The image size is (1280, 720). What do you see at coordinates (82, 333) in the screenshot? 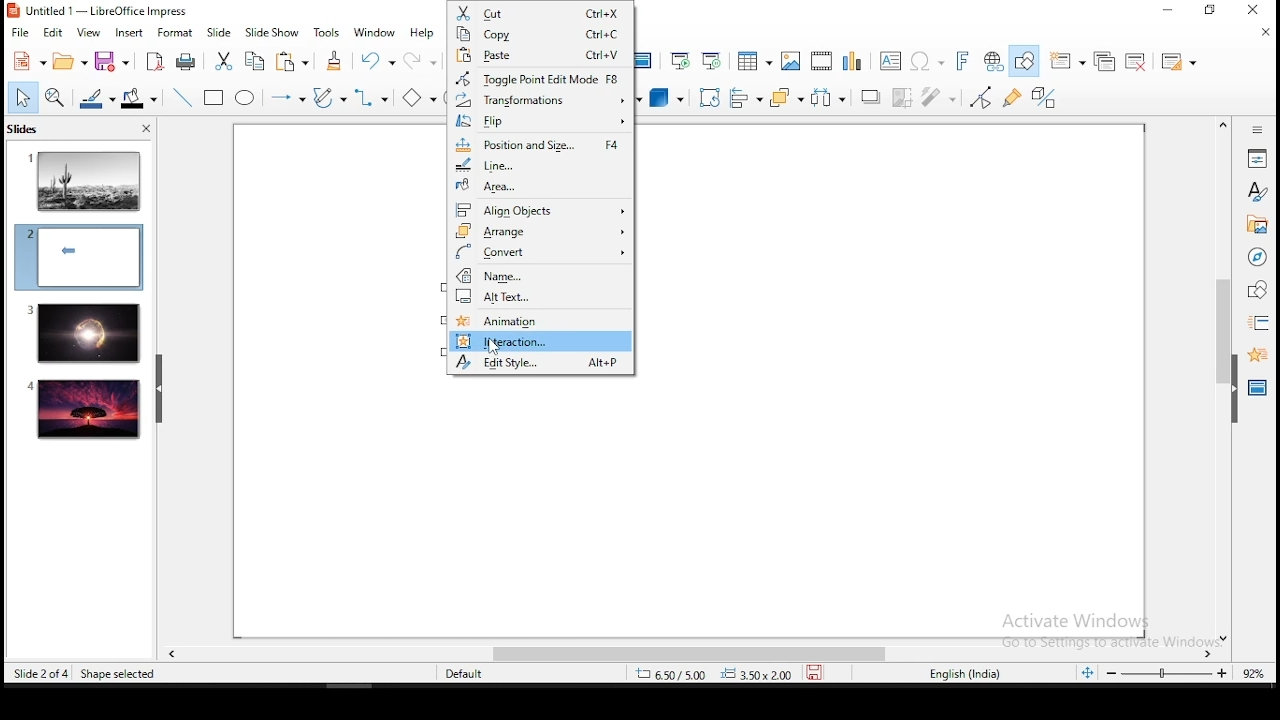
I see `slide` at bounding box center [82, 333].